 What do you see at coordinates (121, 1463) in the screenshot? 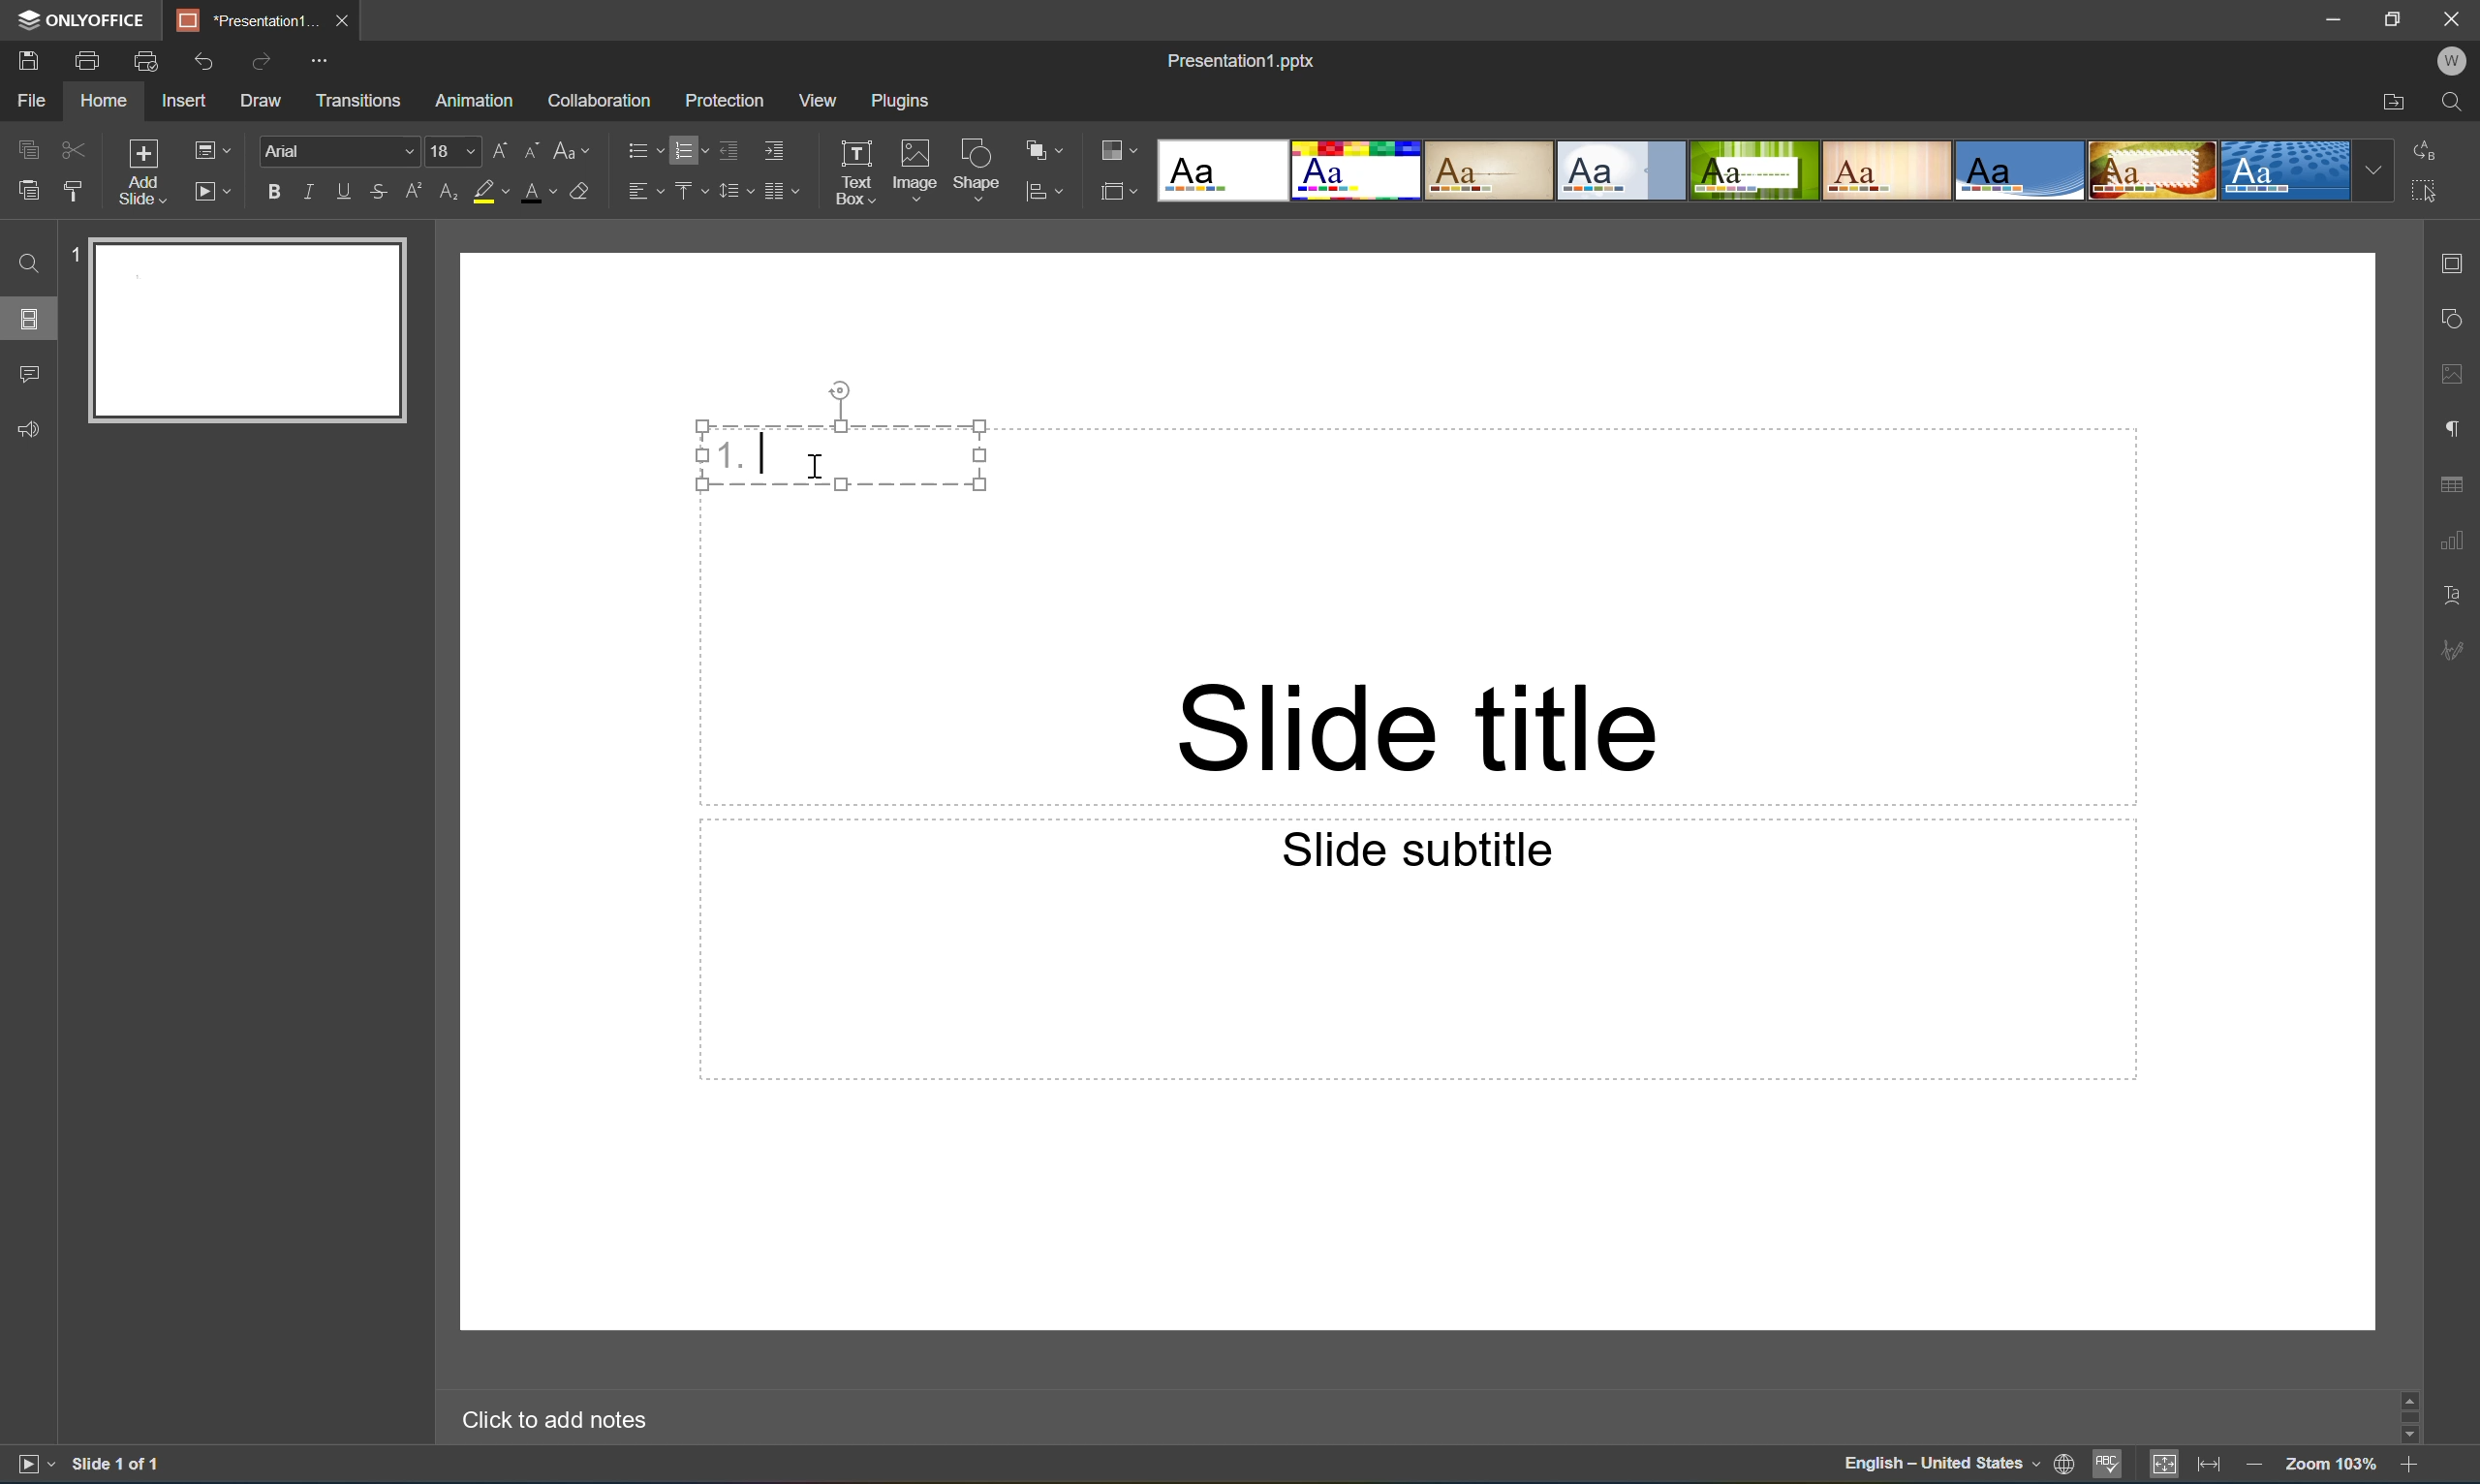
I see `Slide 1 of 1` at bounding box center [121, 1463].